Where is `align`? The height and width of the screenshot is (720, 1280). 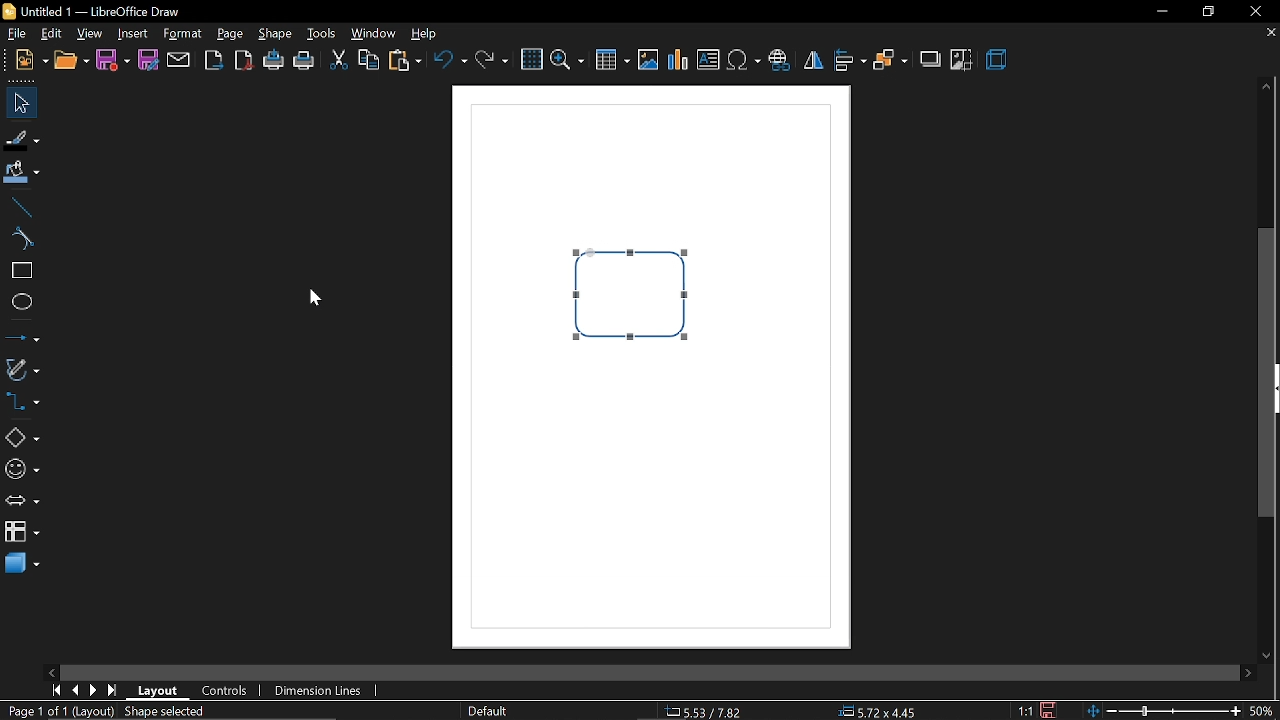 align is located at coordinates (849, 61).